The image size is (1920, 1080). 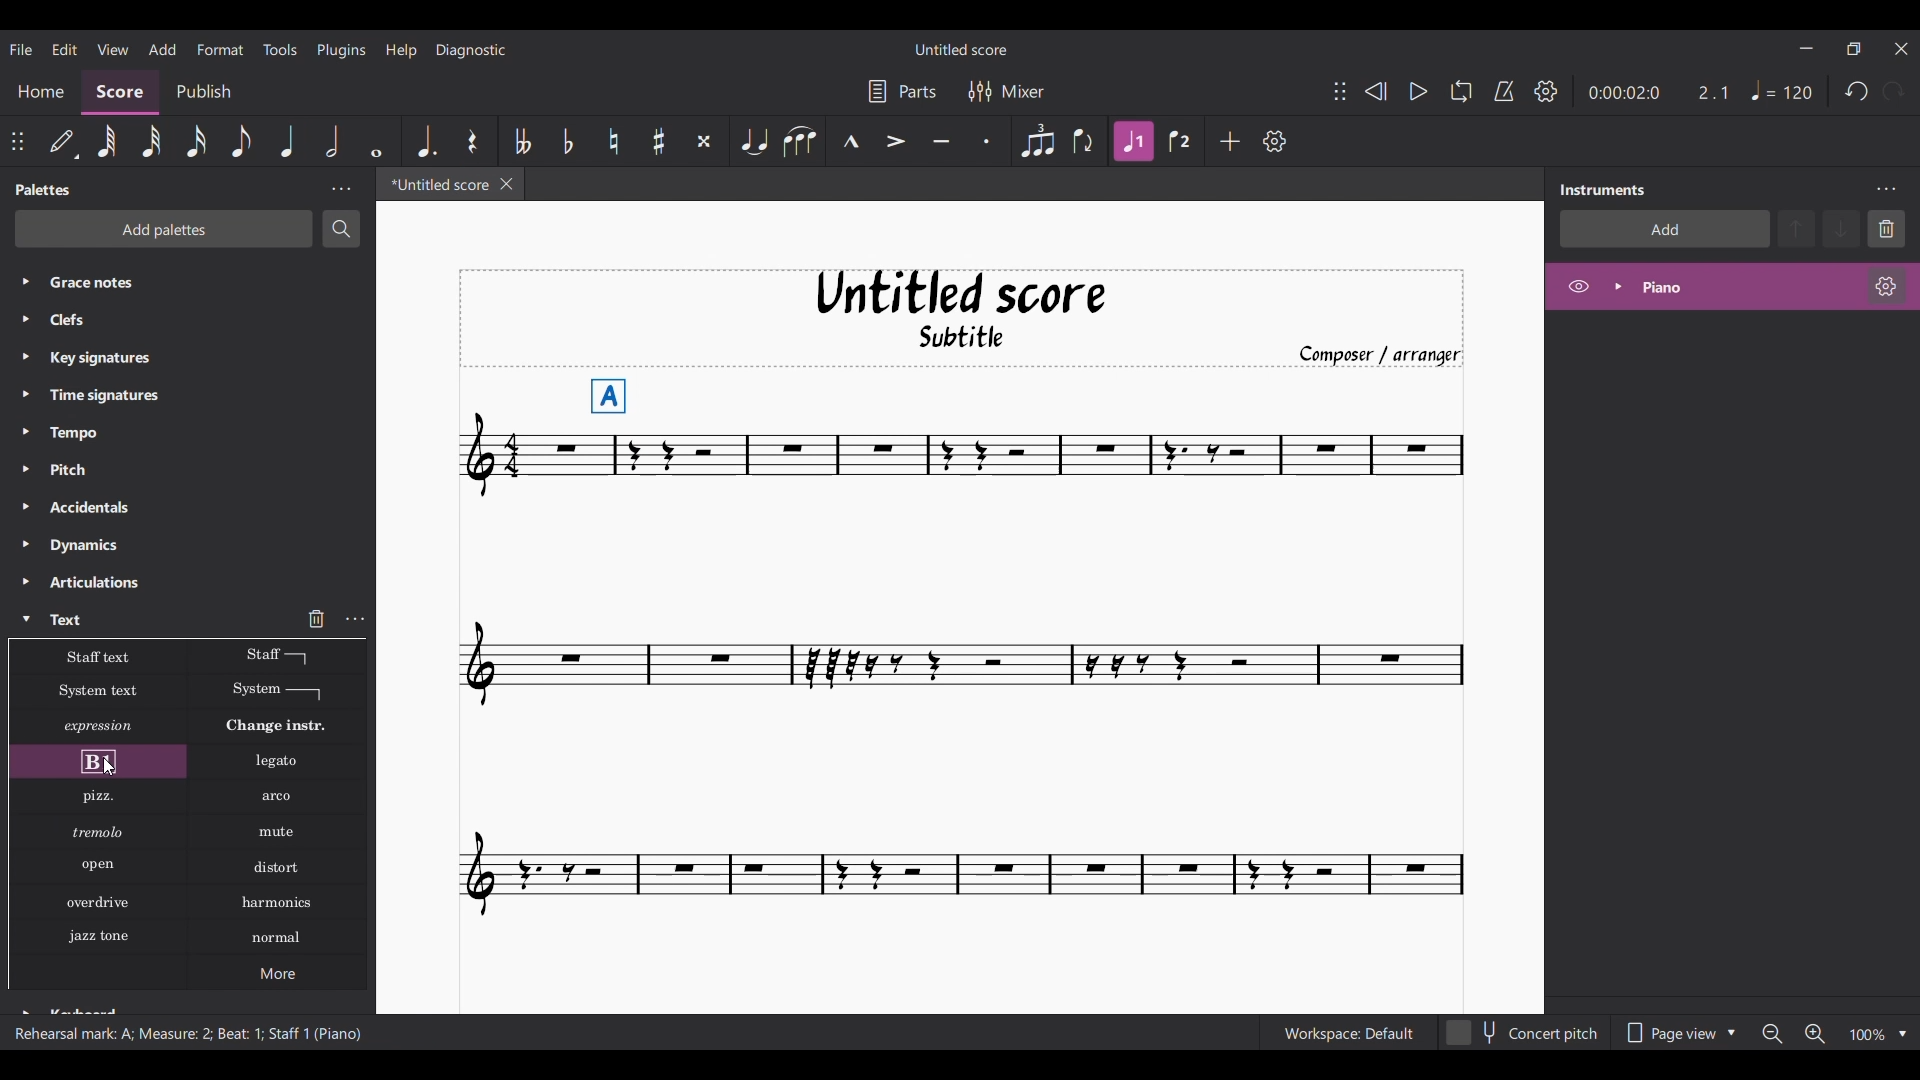 I want to click on Default, so click(x=63, y=140).